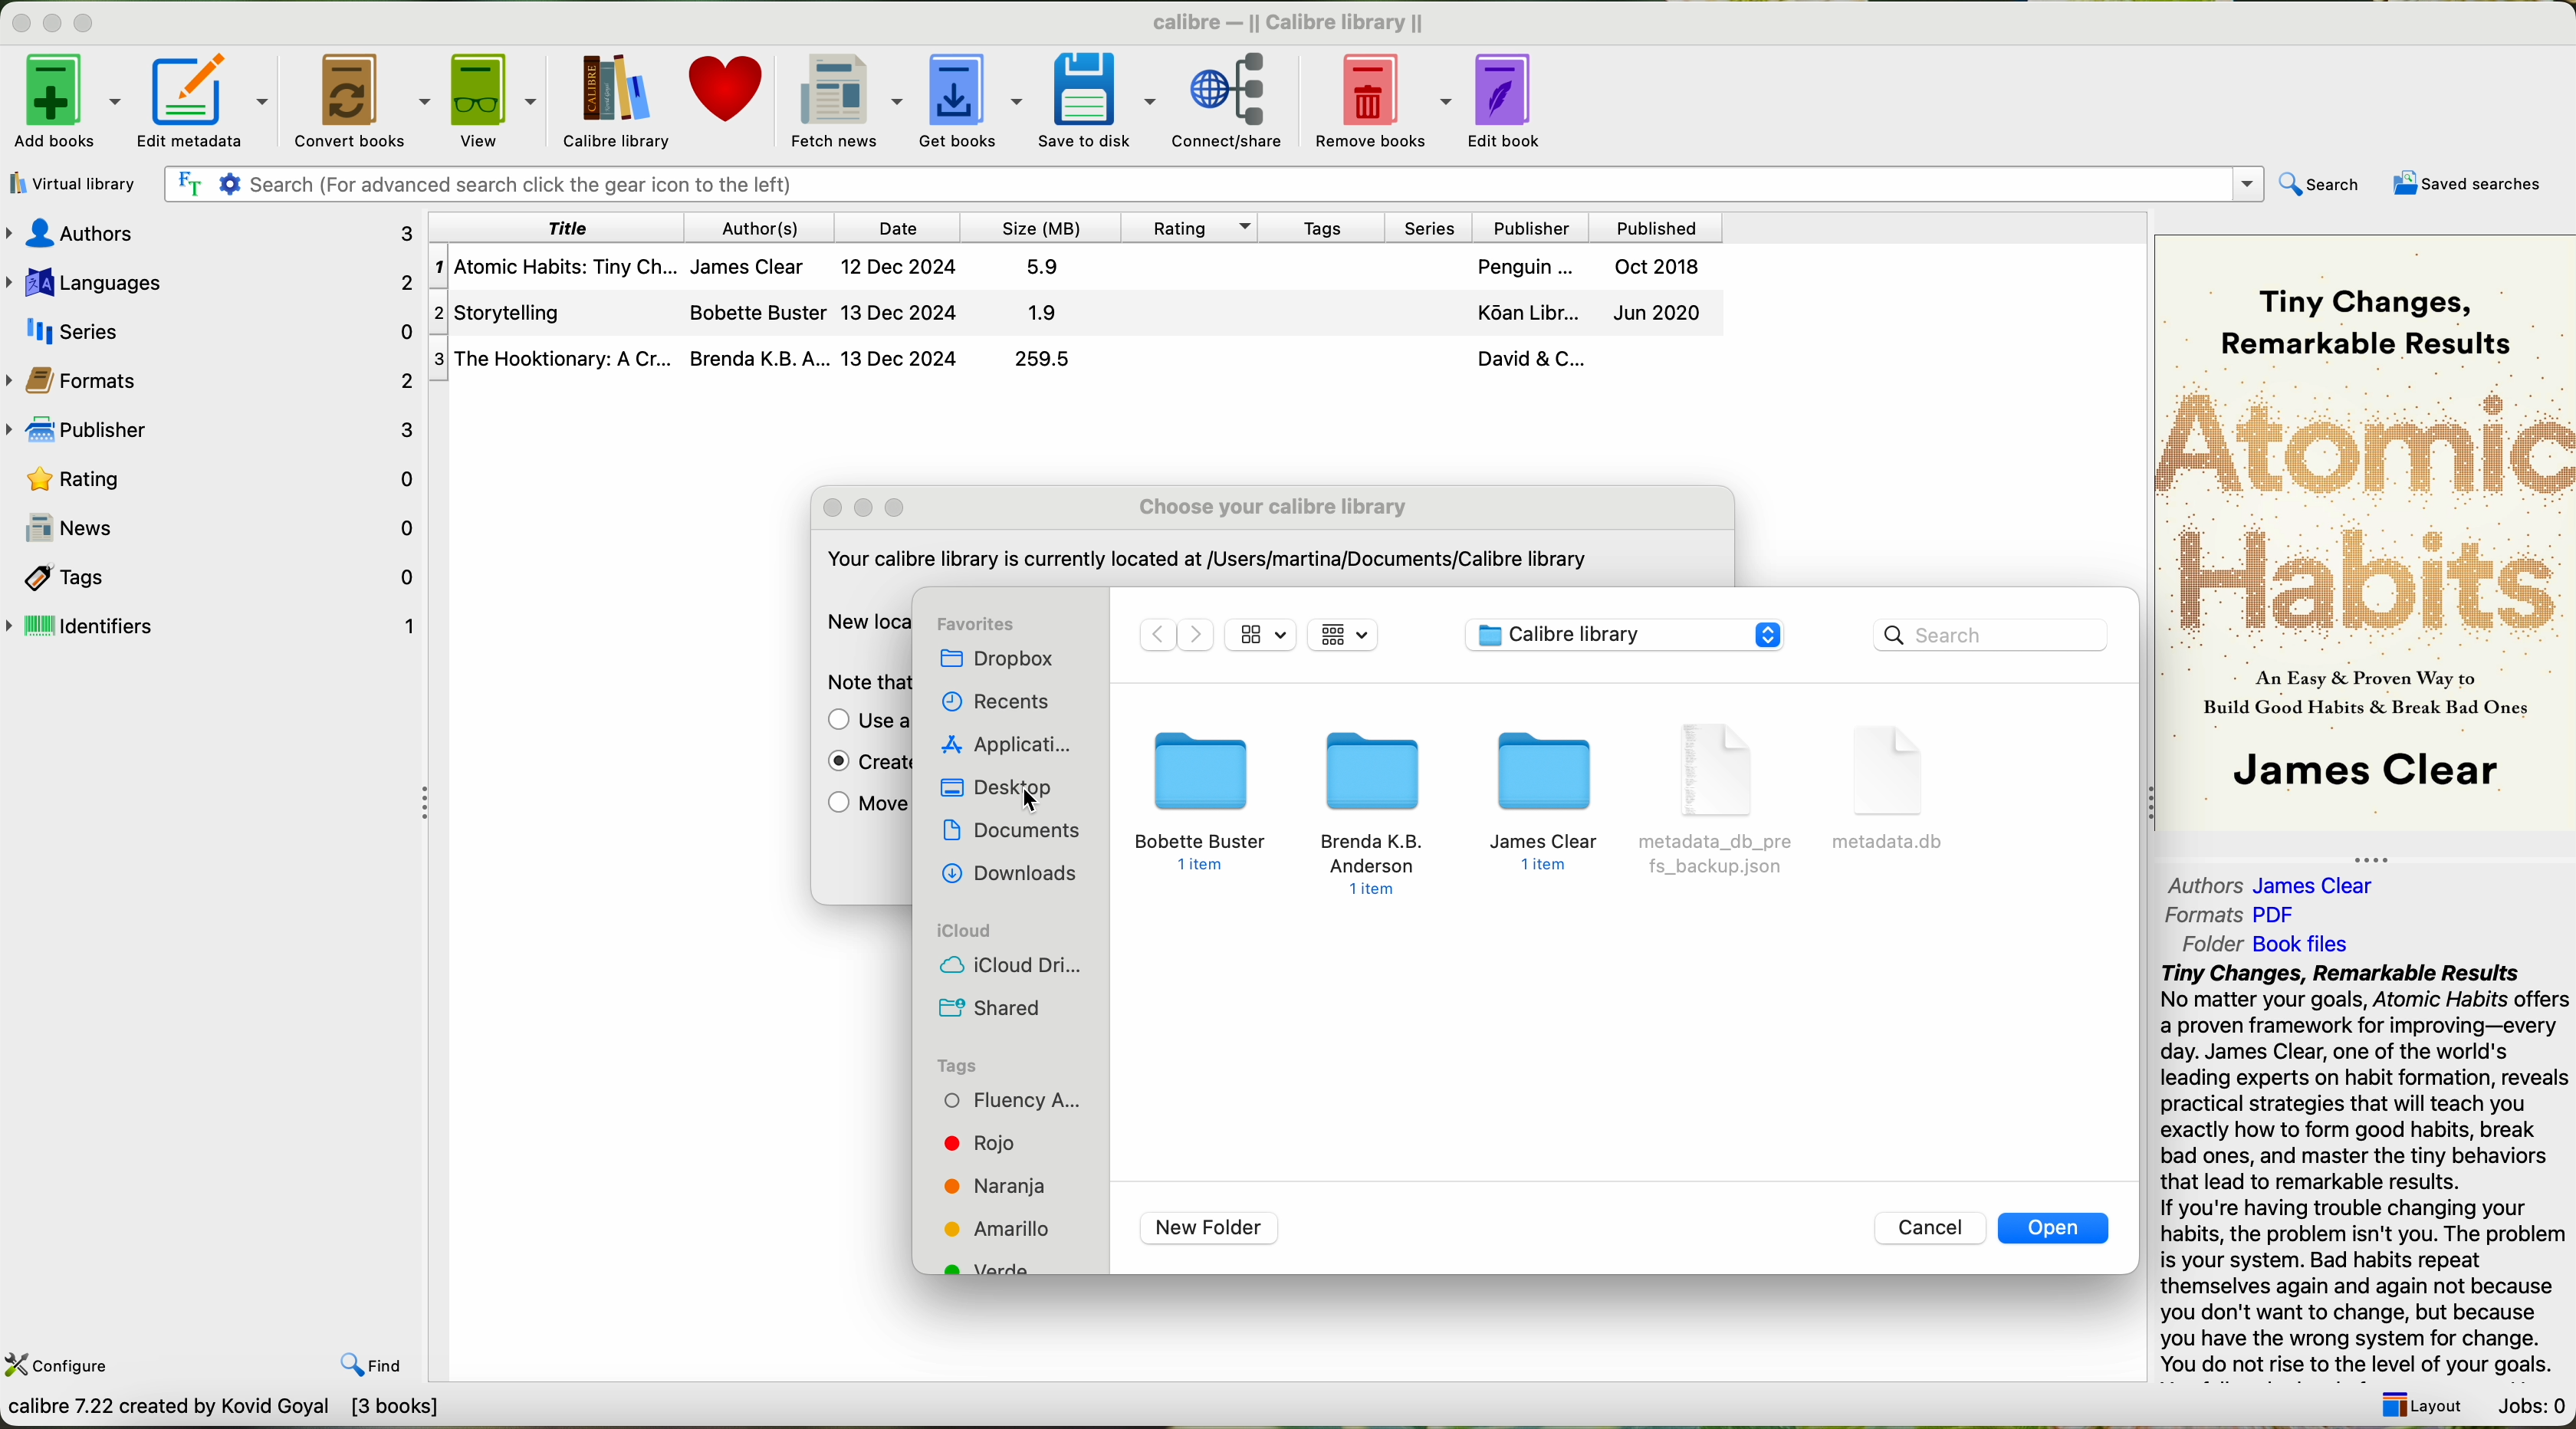  What do you see at coordinates (613, 101) in the screenshot?
I see `click on calibre library` at bounding box center [613, 101].